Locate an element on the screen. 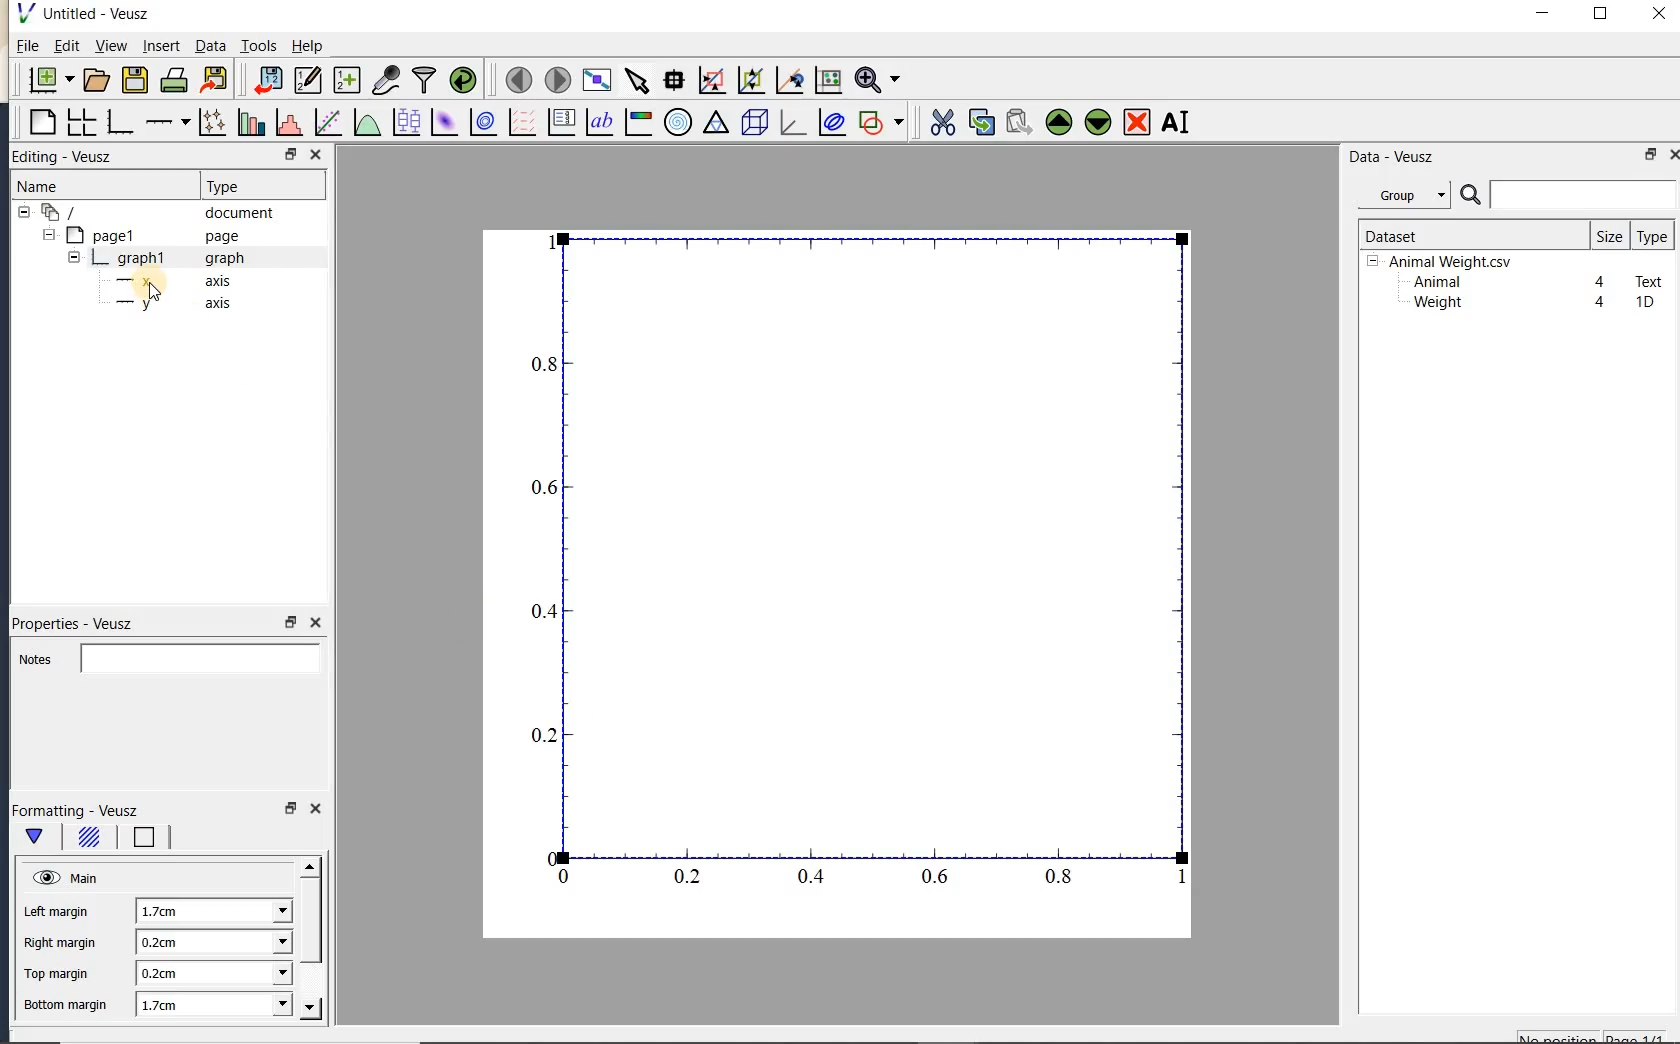  view plot full screen is located at coordinates (596, 81).